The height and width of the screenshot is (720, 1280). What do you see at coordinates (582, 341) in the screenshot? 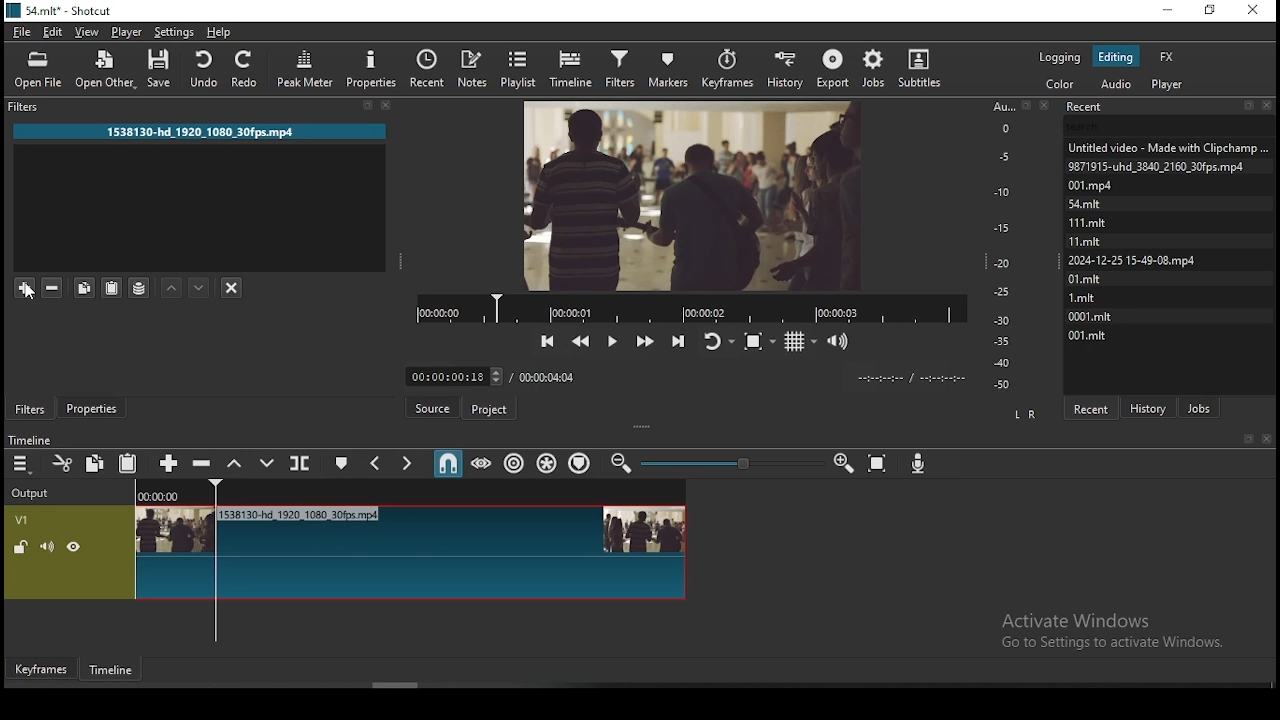
I see `play quickly backwards` at bounding box center [582, 341].